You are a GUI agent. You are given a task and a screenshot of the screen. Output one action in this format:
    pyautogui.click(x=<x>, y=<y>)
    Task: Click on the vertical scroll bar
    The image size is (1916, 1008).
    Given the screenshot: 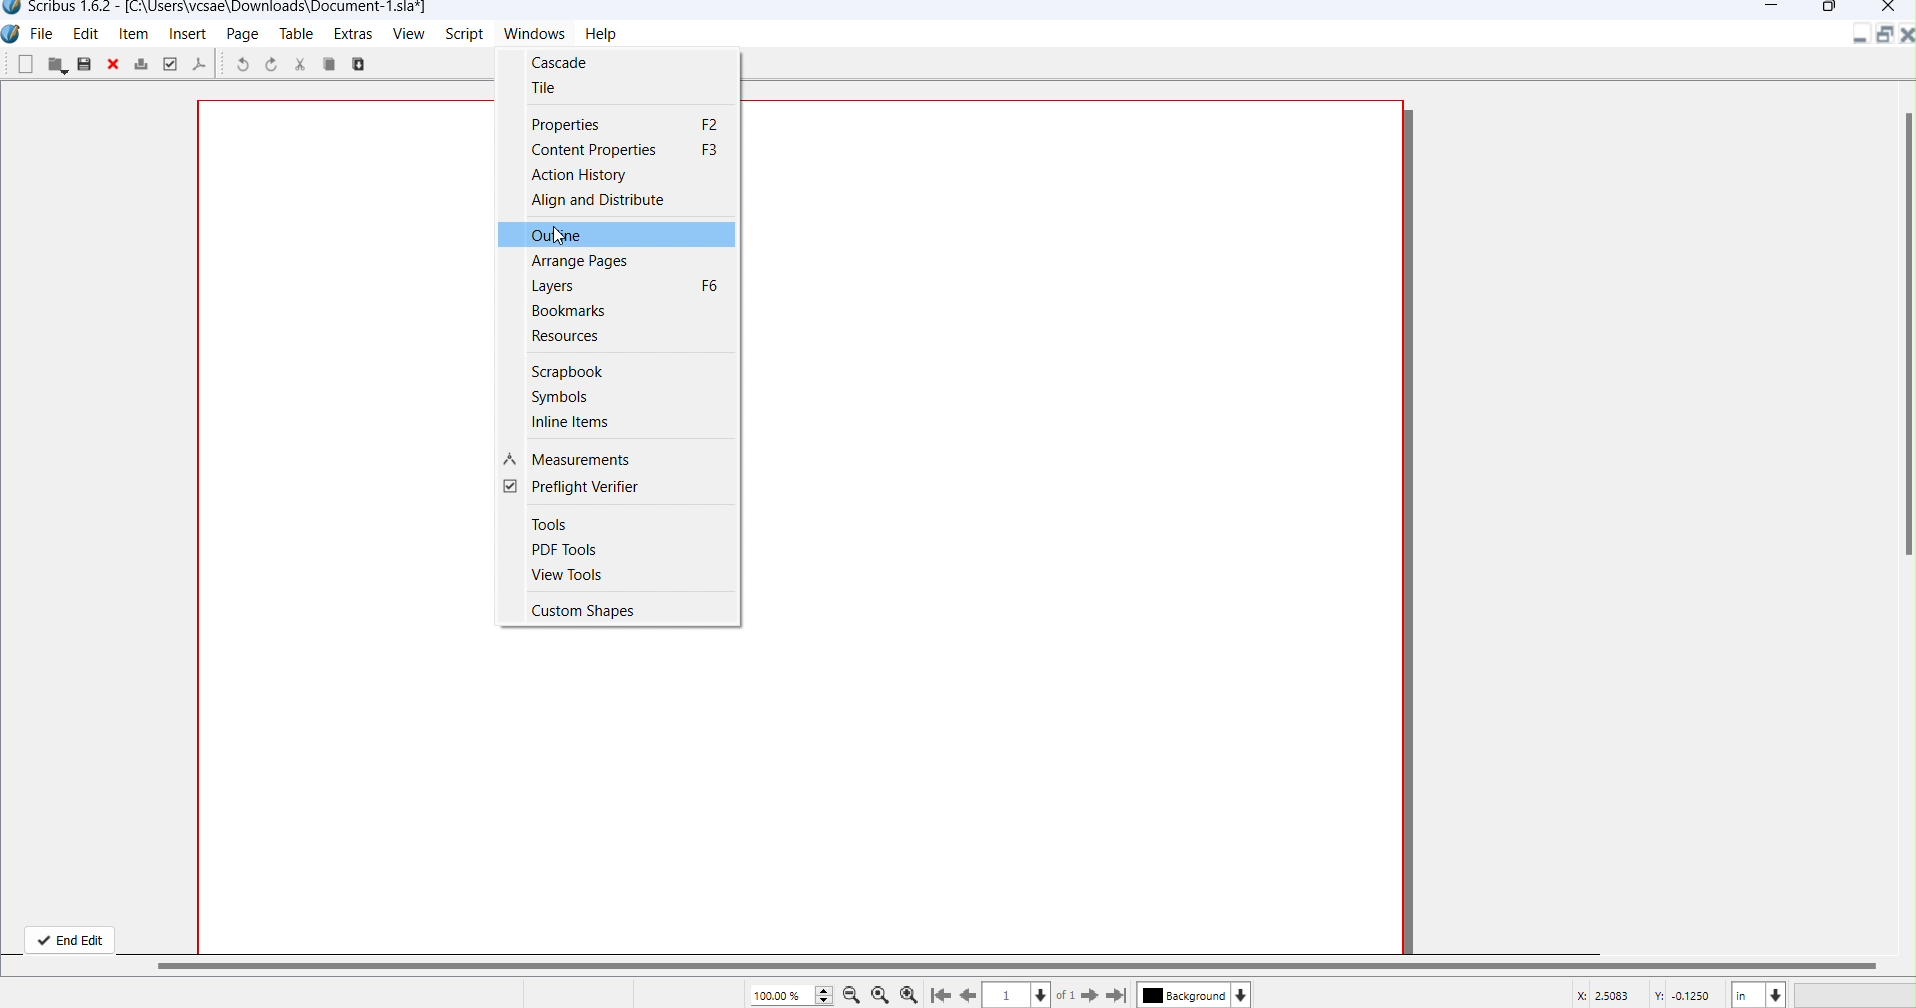 What is the action you would take?
    pyautogui.click(x=1904, y=323)
    